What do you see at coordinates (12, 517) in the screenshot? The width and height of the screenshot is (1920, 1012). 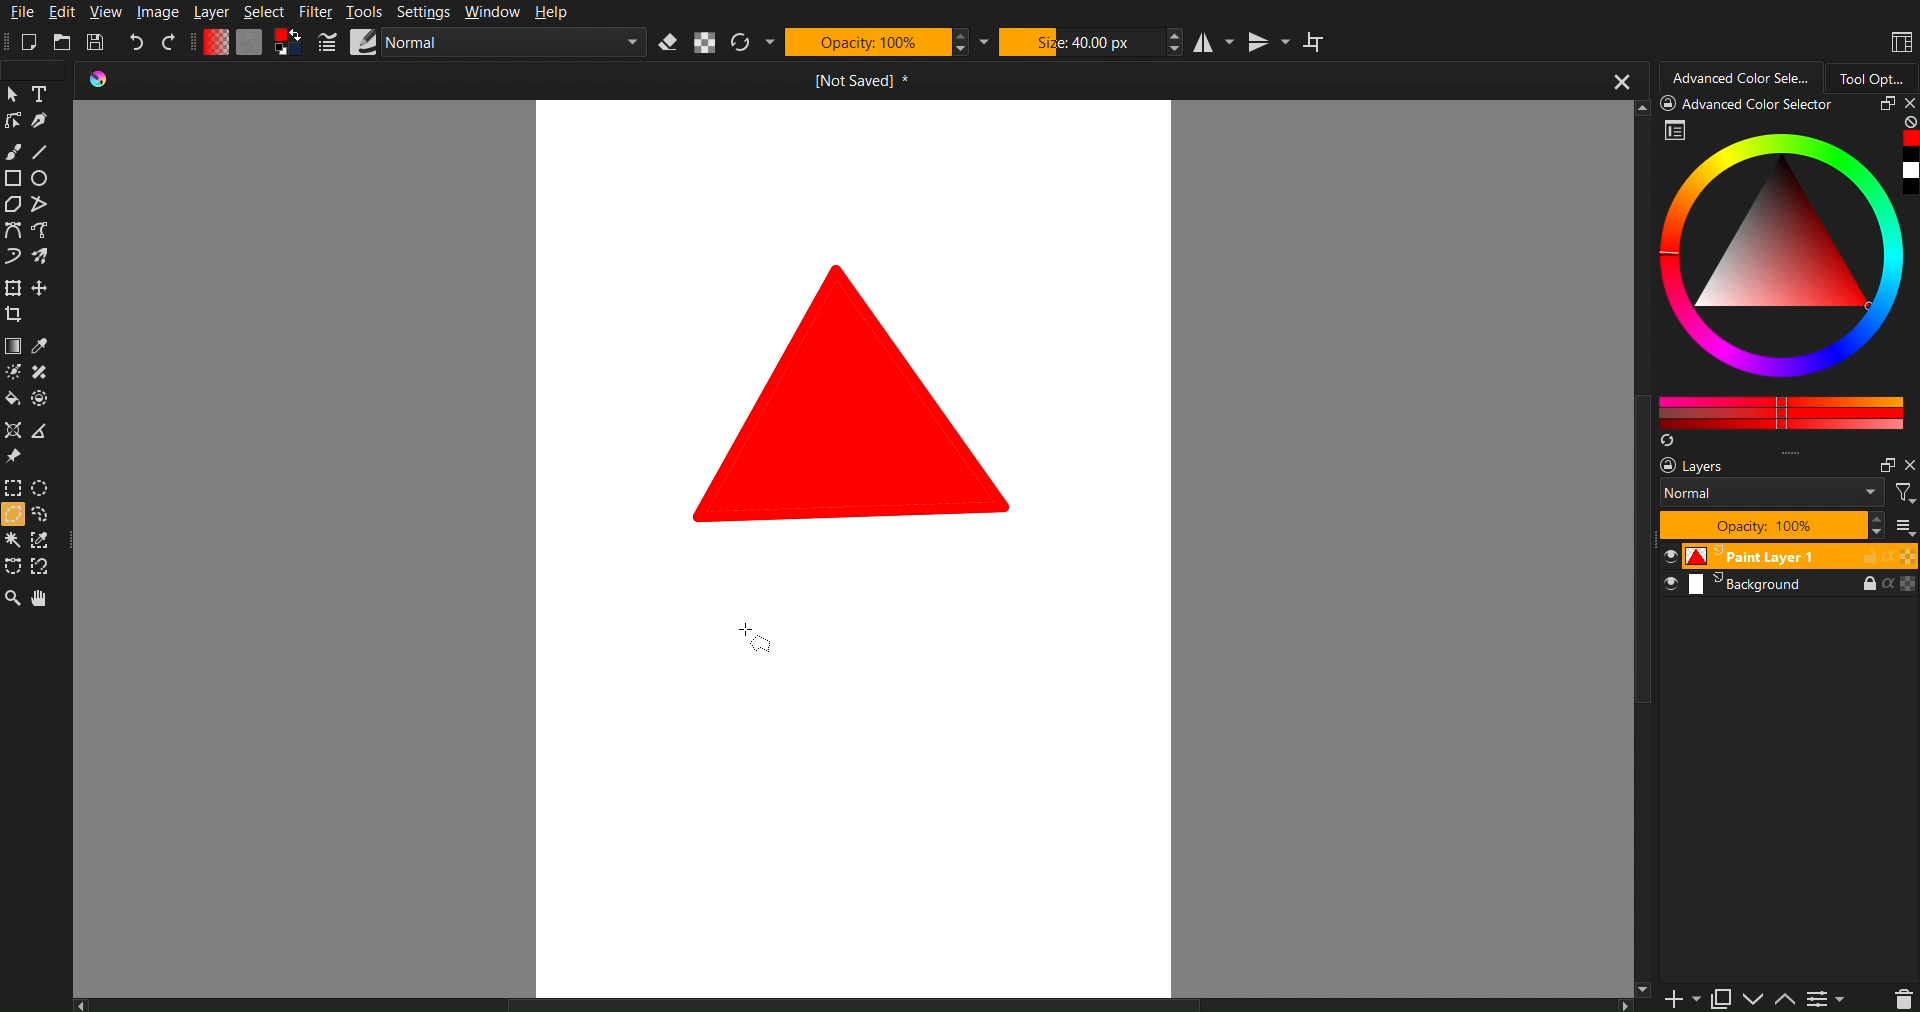 I see `Cursor` at bounding box center [12, 517].